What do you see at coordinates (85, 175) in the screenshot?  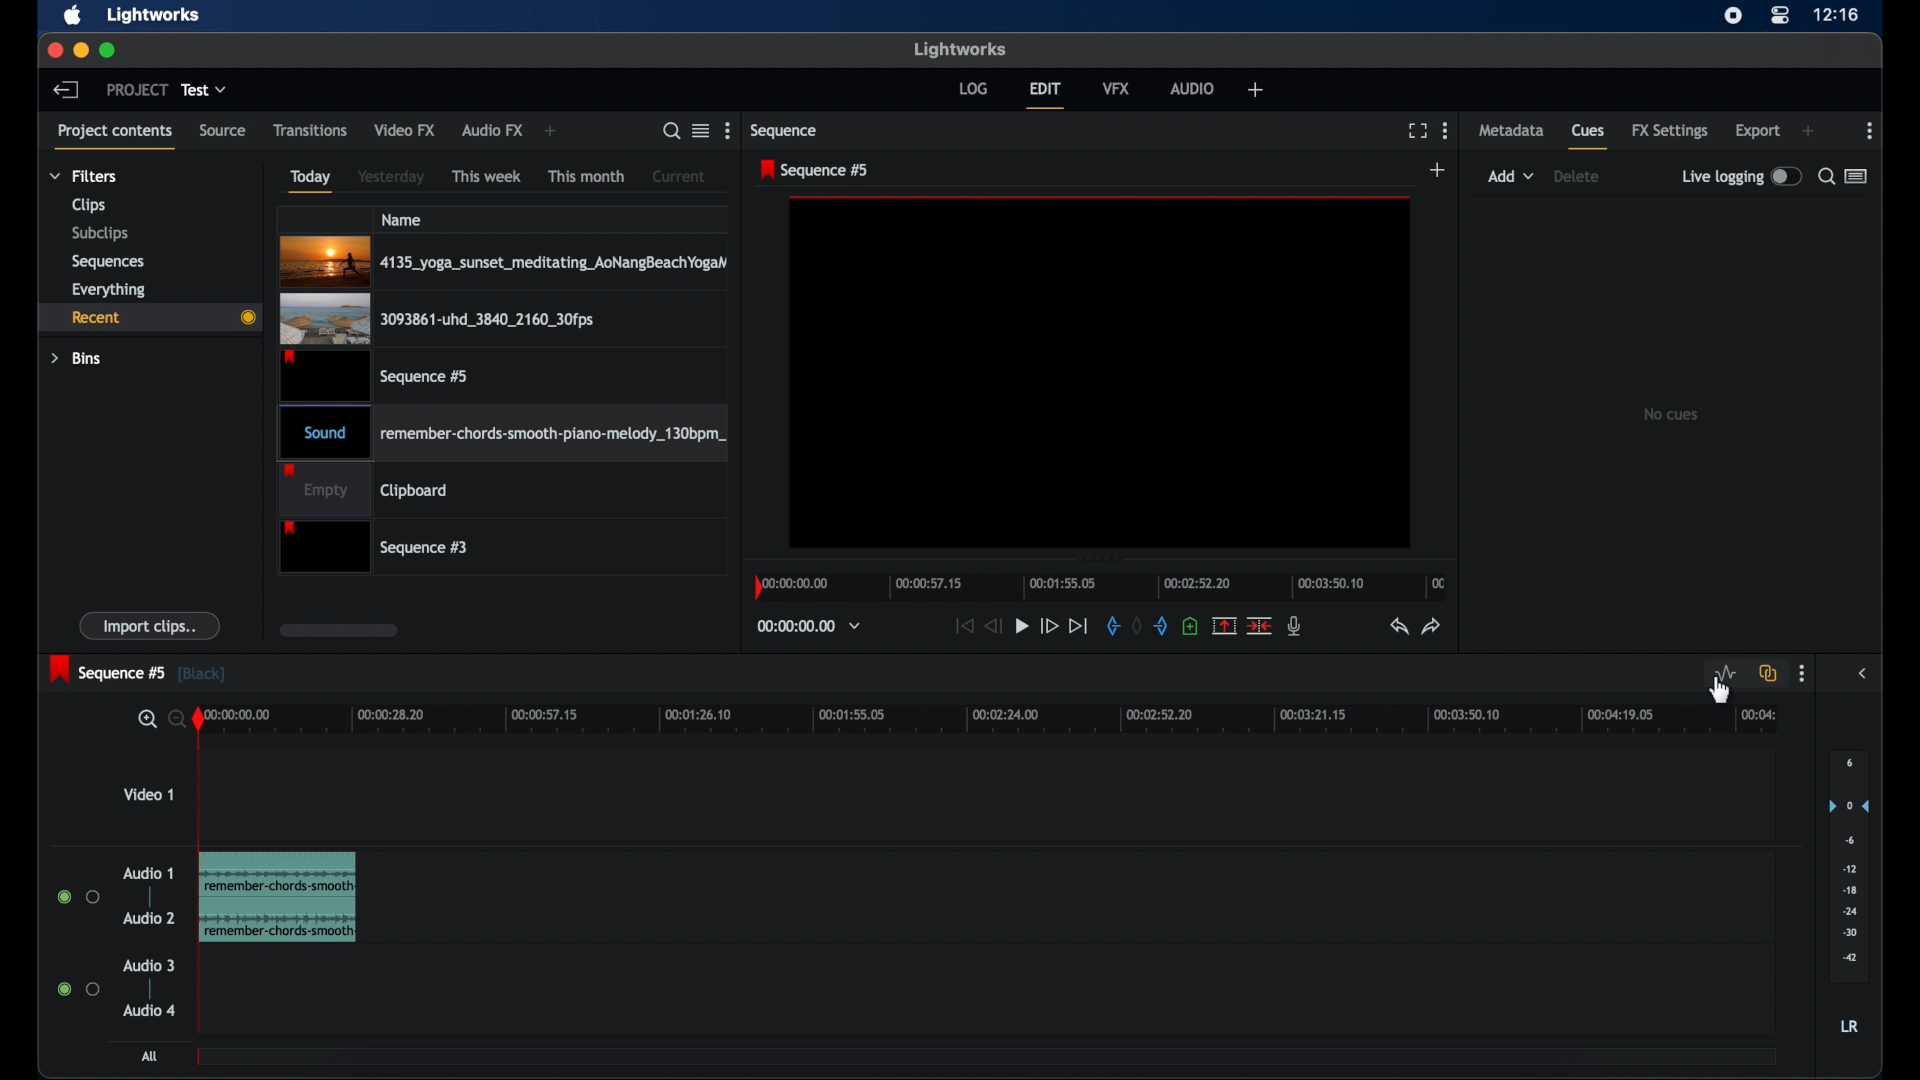 I see `filters` at bounding box center [85, 175].